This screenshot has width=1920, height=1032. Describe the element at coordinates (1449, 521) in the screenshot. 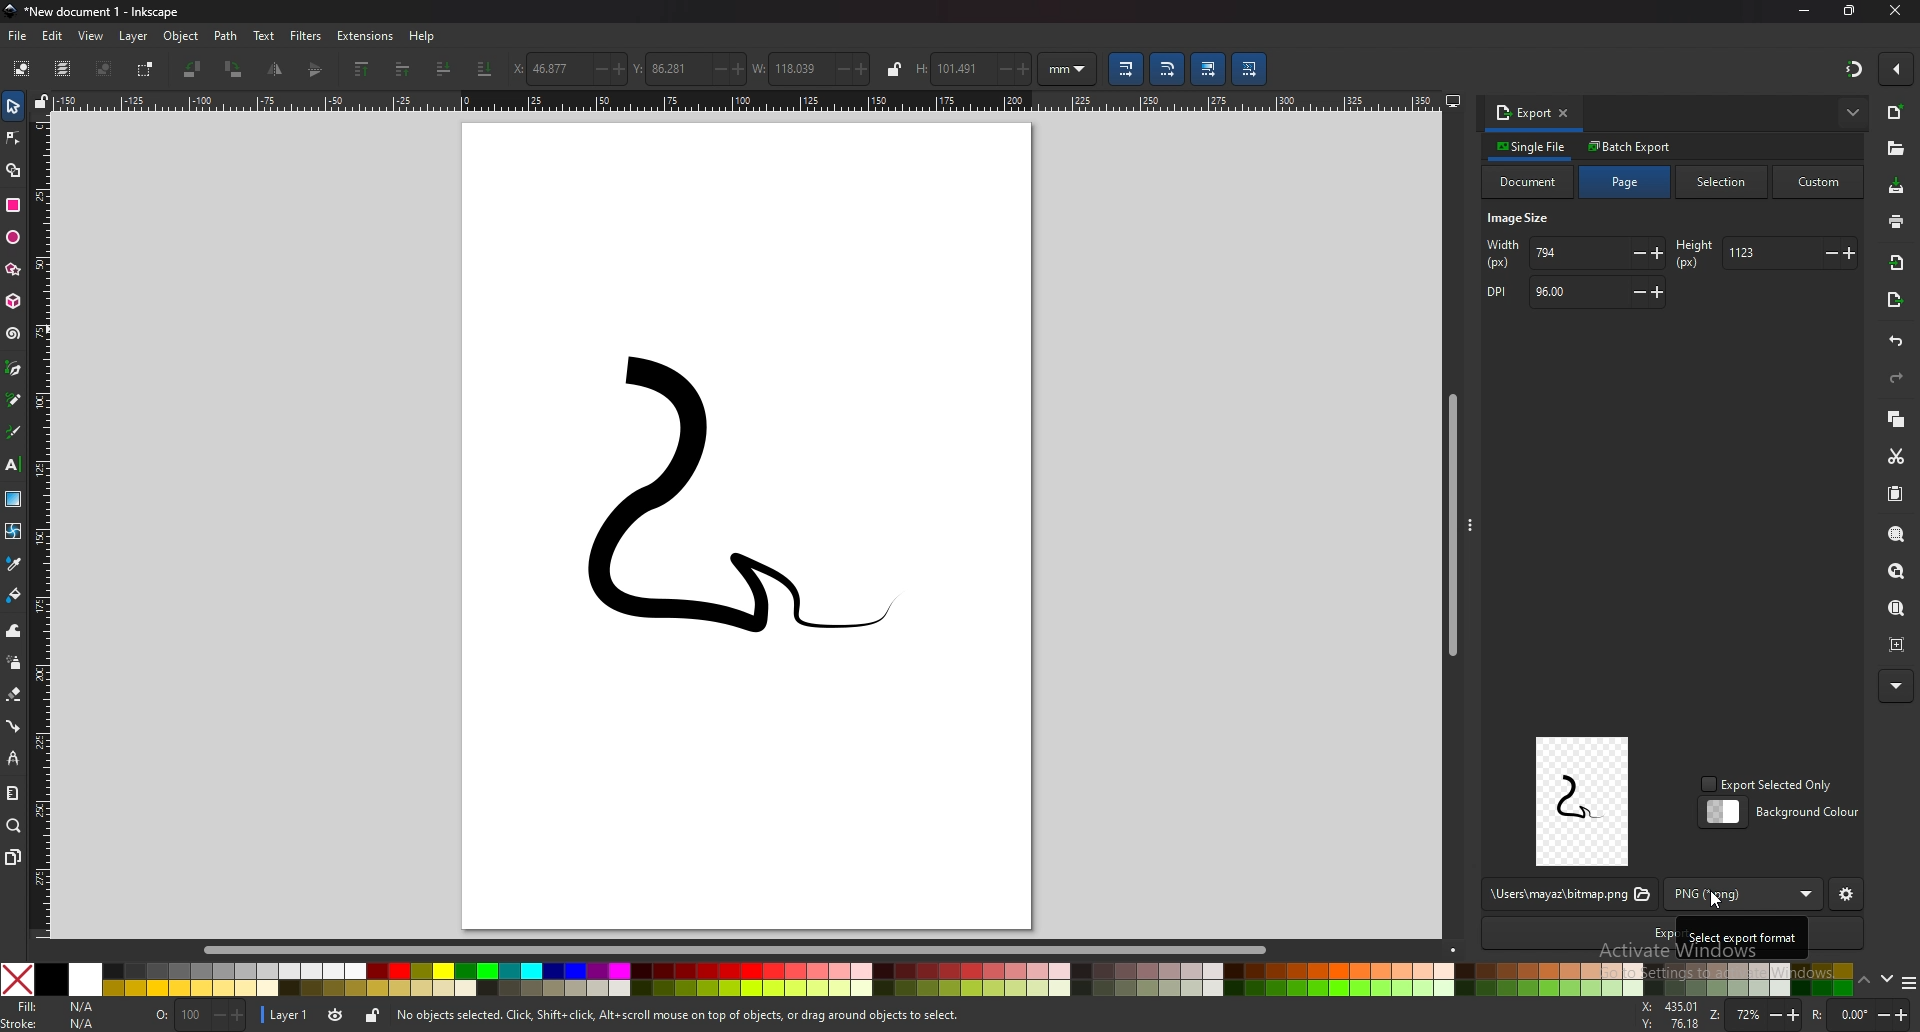

I see `scroll bar` at that location.